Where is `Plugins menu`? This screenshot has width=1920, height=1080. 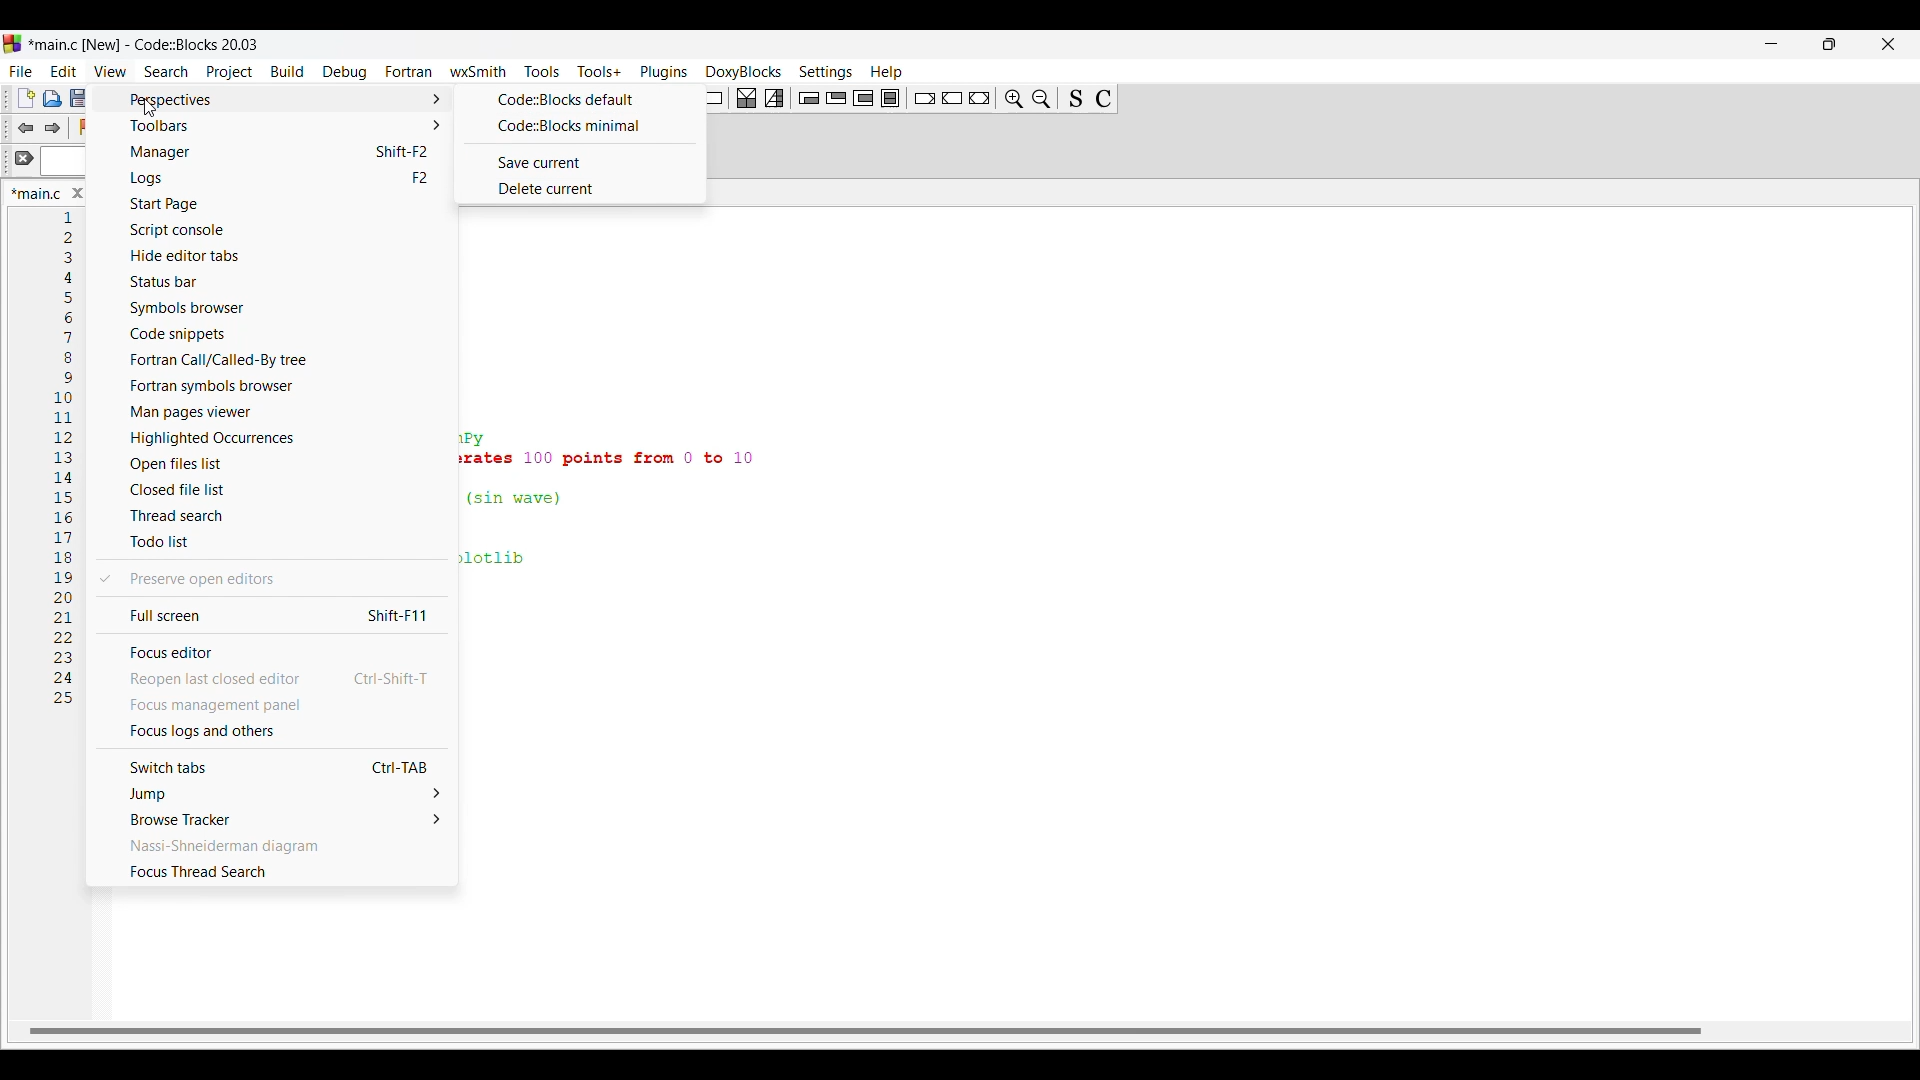 Plugins menu is located at coordinates (664, 72).